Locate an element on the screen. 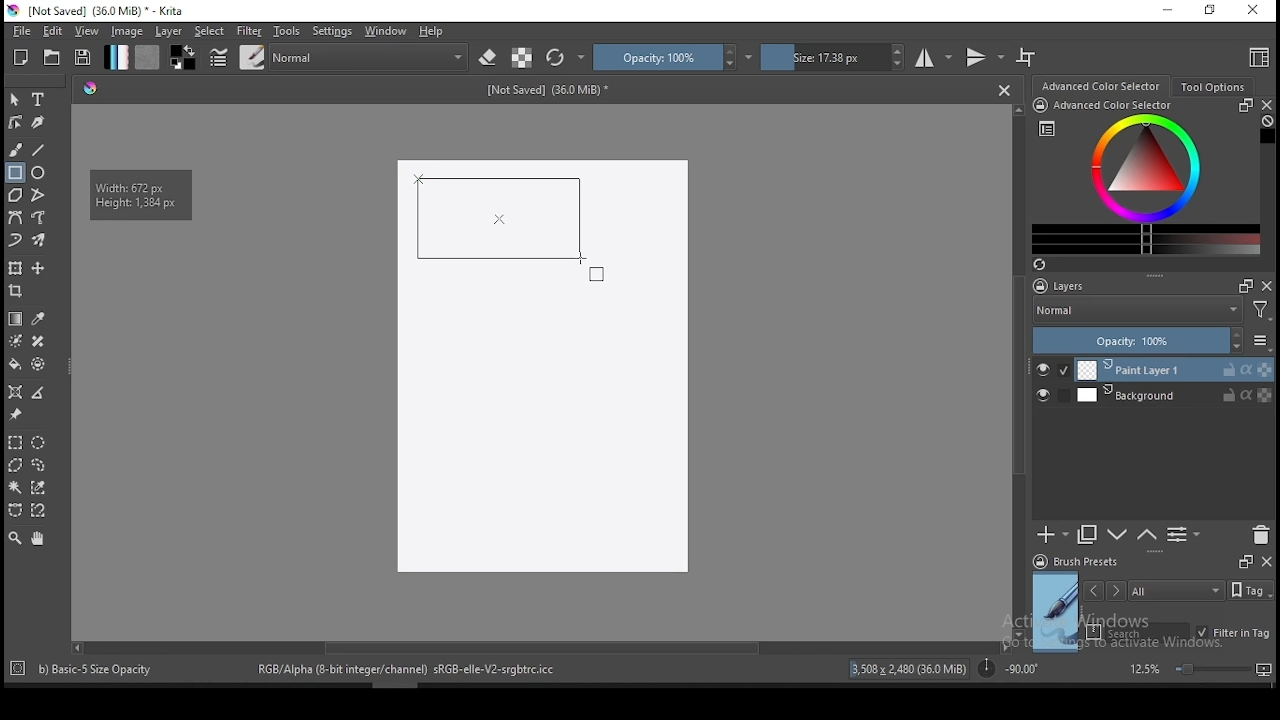 The height and width of the screenshot is (720, 1280). rotation is located at coordinates (1008, 667).